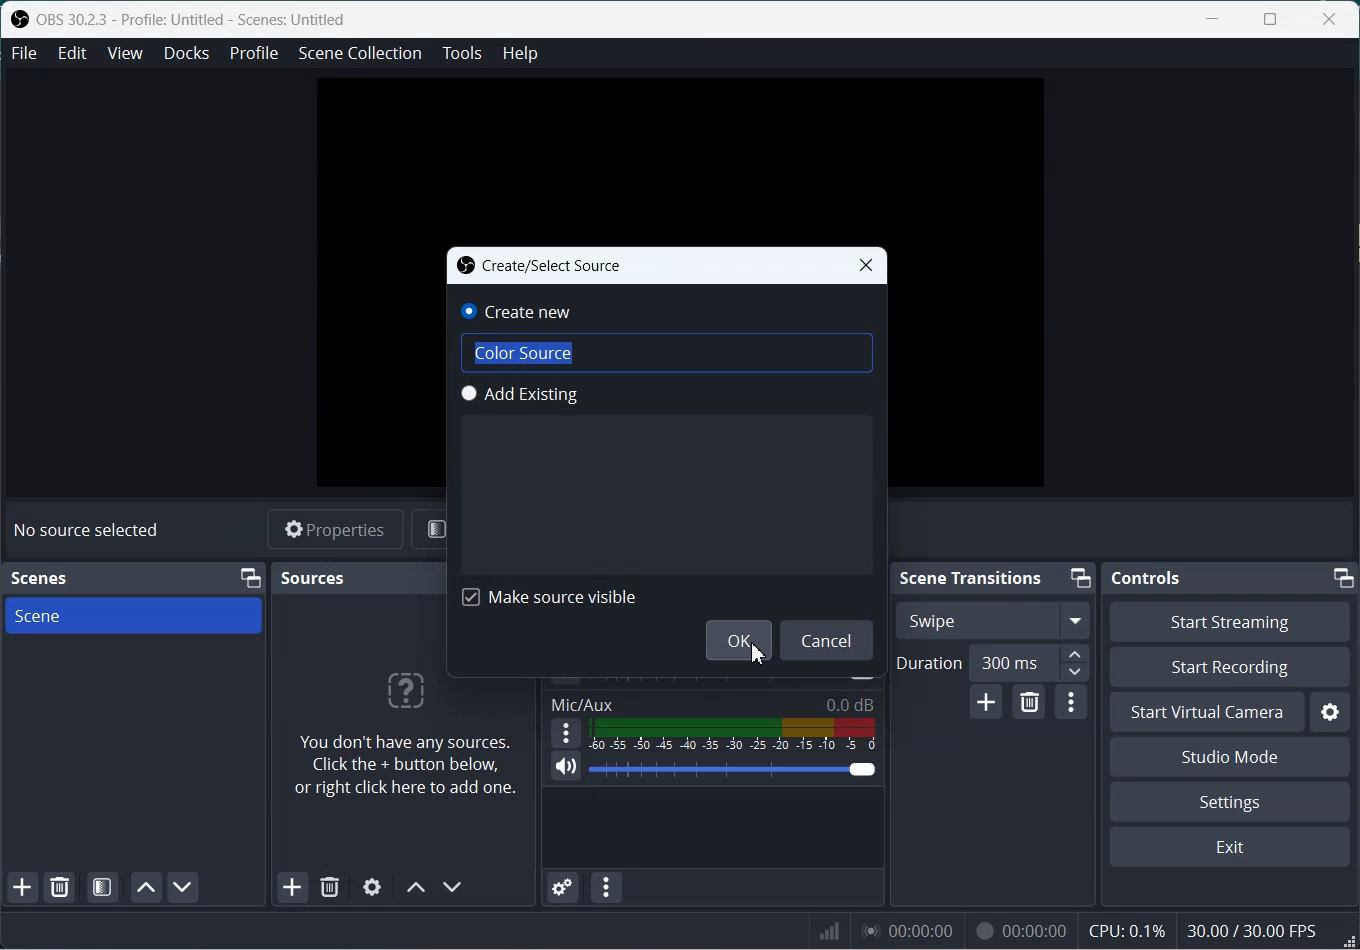  What do you see at coordinates (1230, 621) in the screenshot?
I see `Start Streaming` at bounding box center [1230, 621].